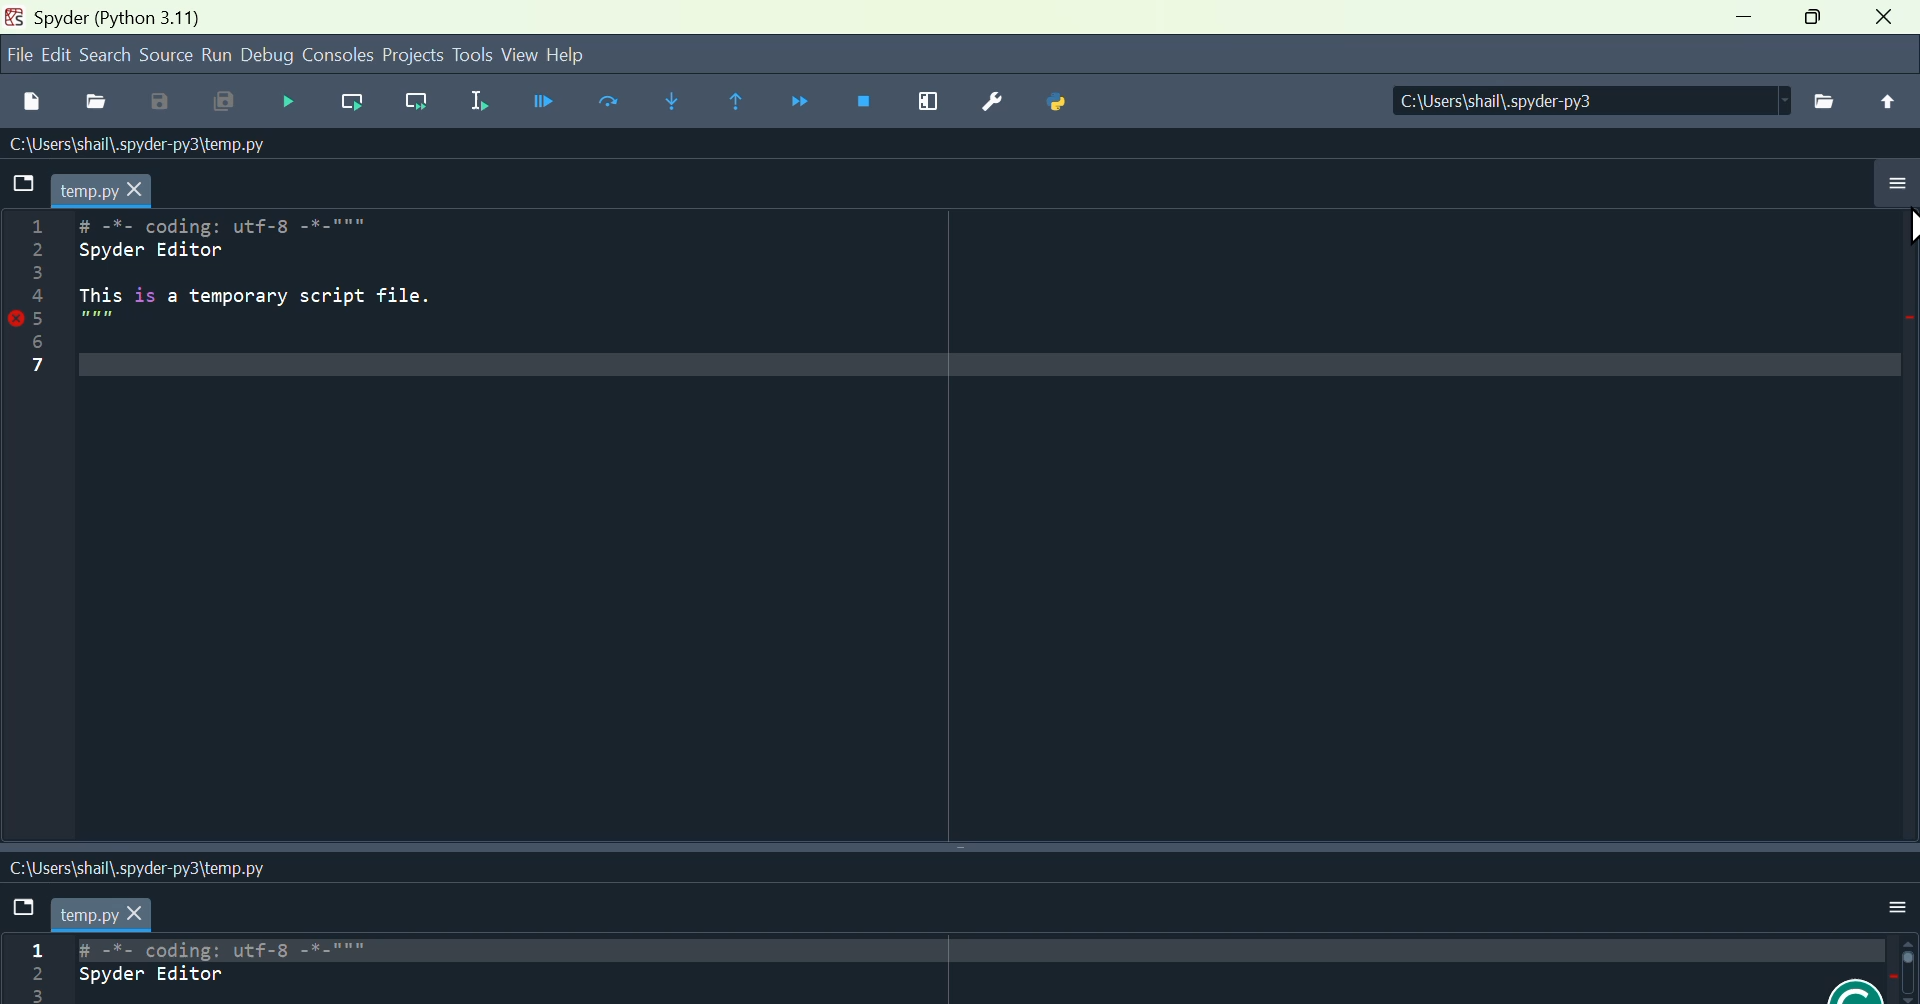 Image resolution: width=1920 pixels, height=1004 pixels. Describe the element at coordinates (24, 179) in the screenshot. I see `folder` at that location.